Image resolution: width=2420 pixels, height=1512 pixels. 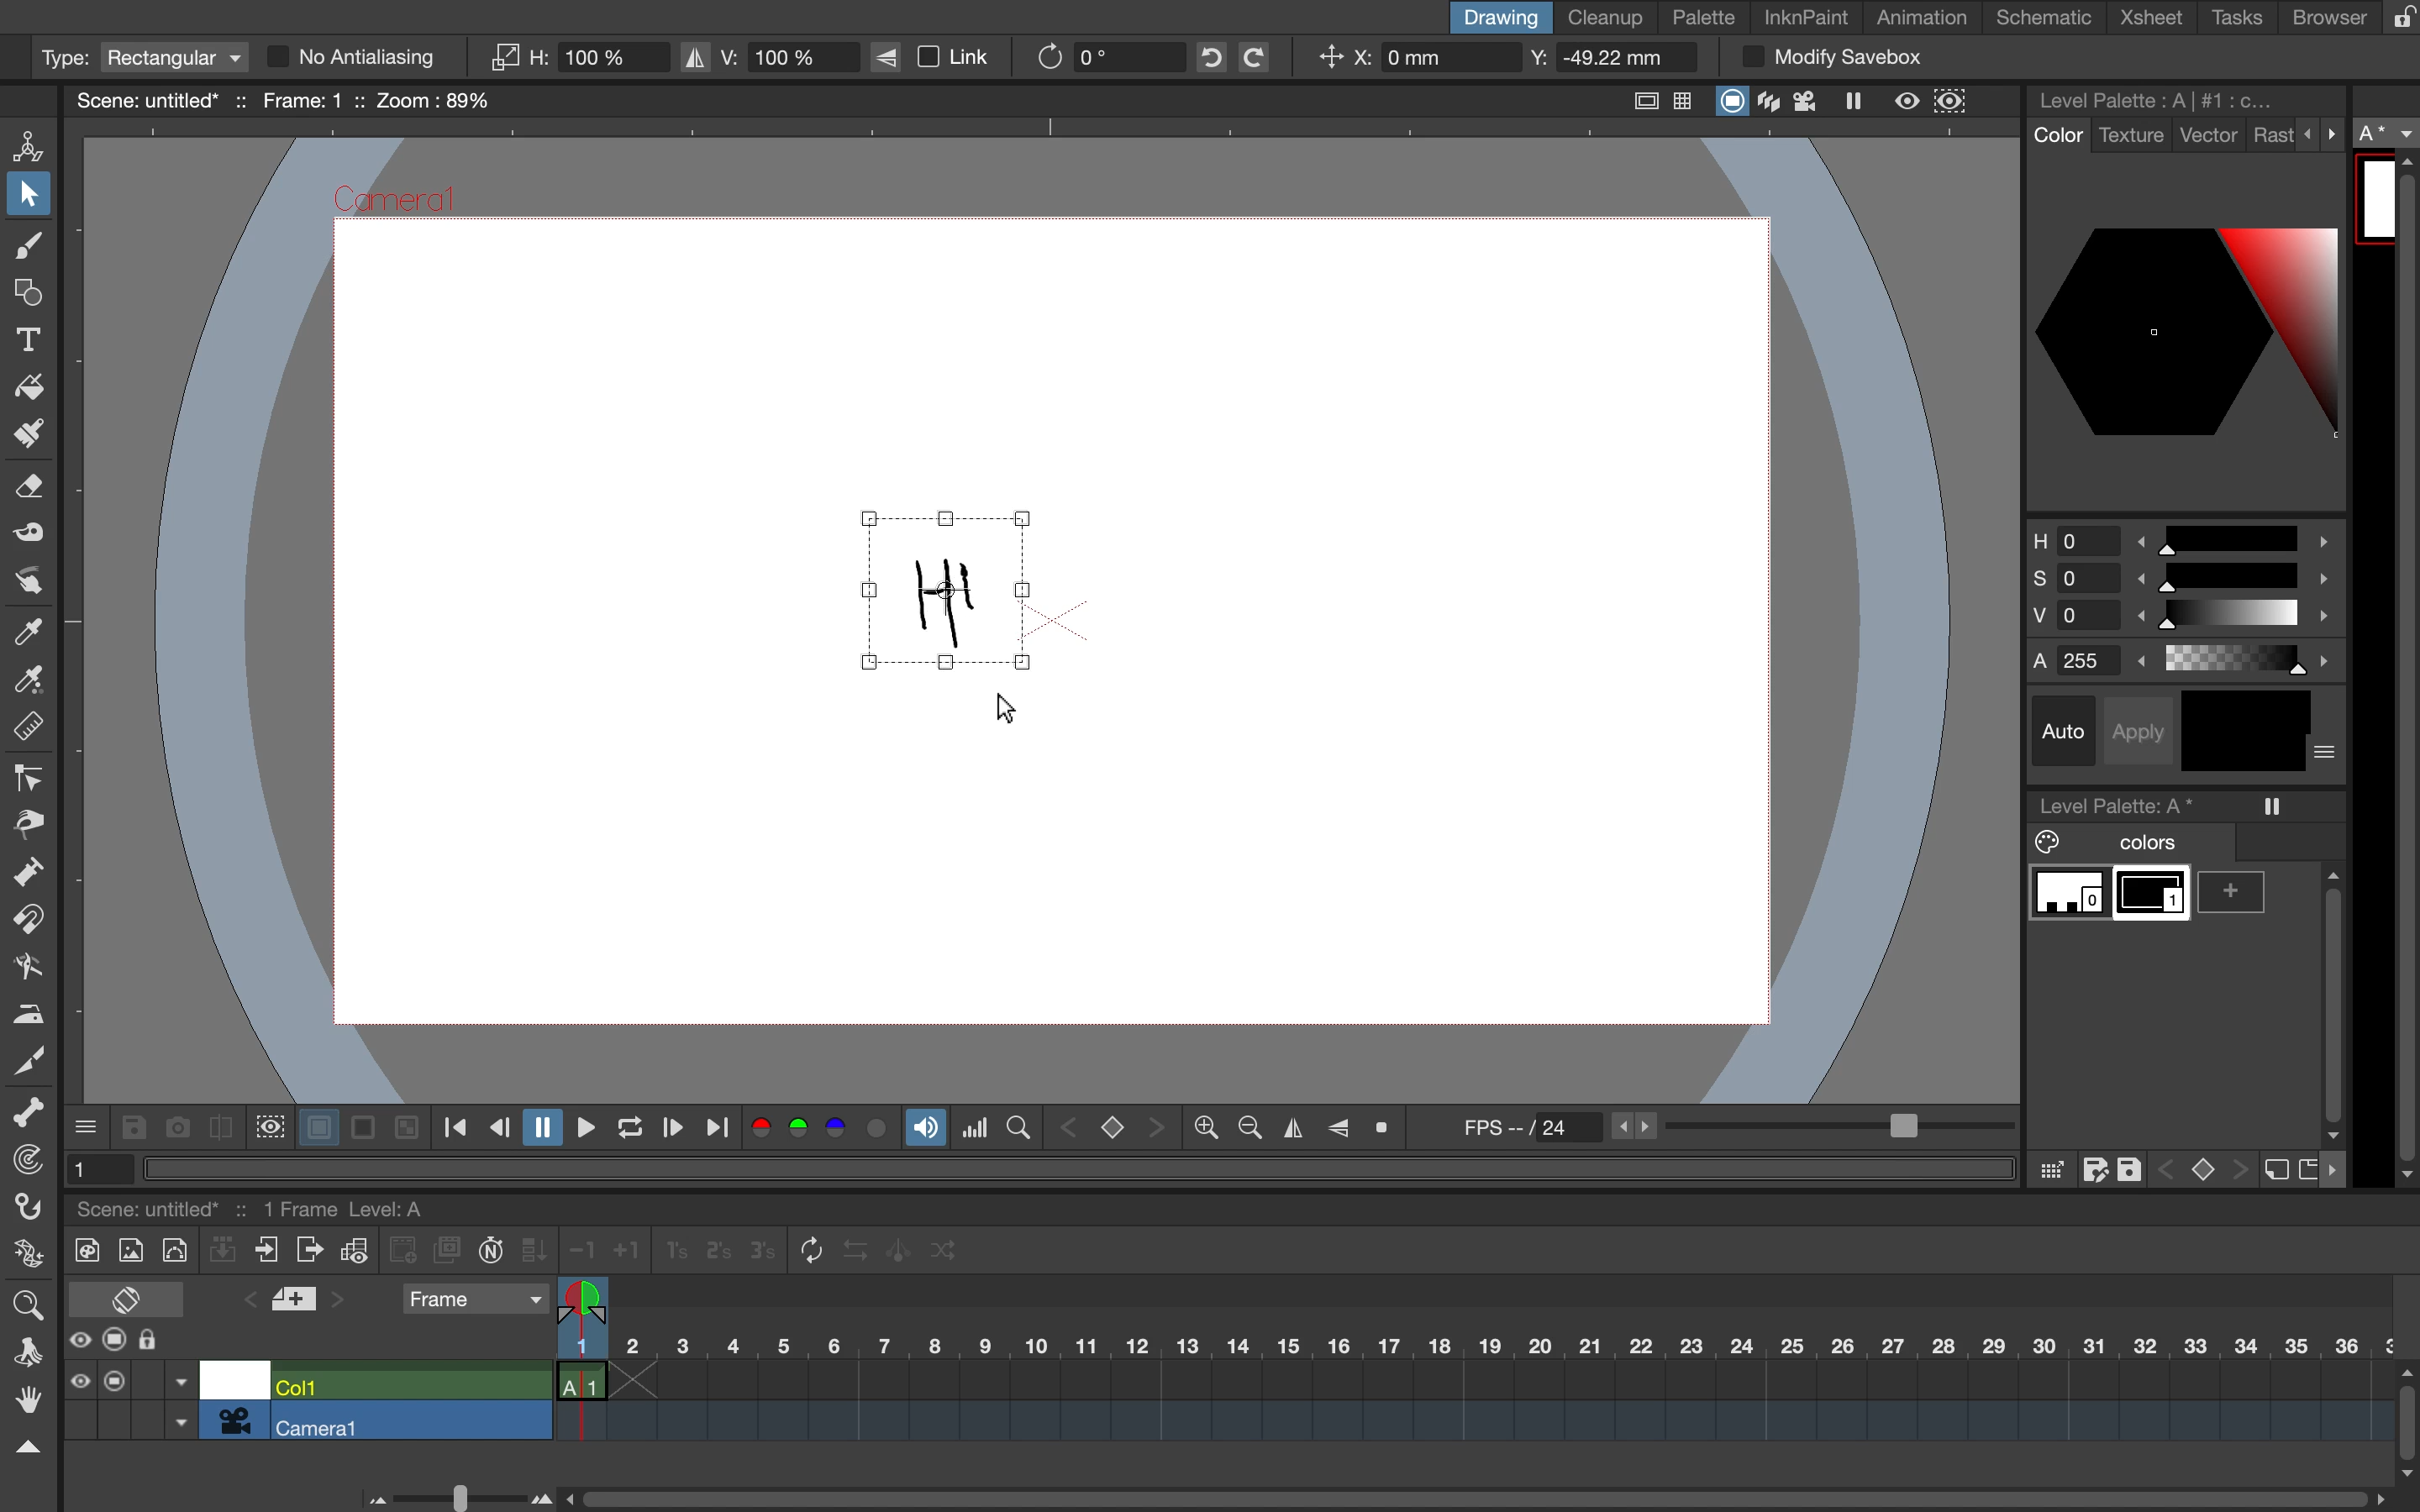 I want to click on new page, so click(x=2307, y=1167).